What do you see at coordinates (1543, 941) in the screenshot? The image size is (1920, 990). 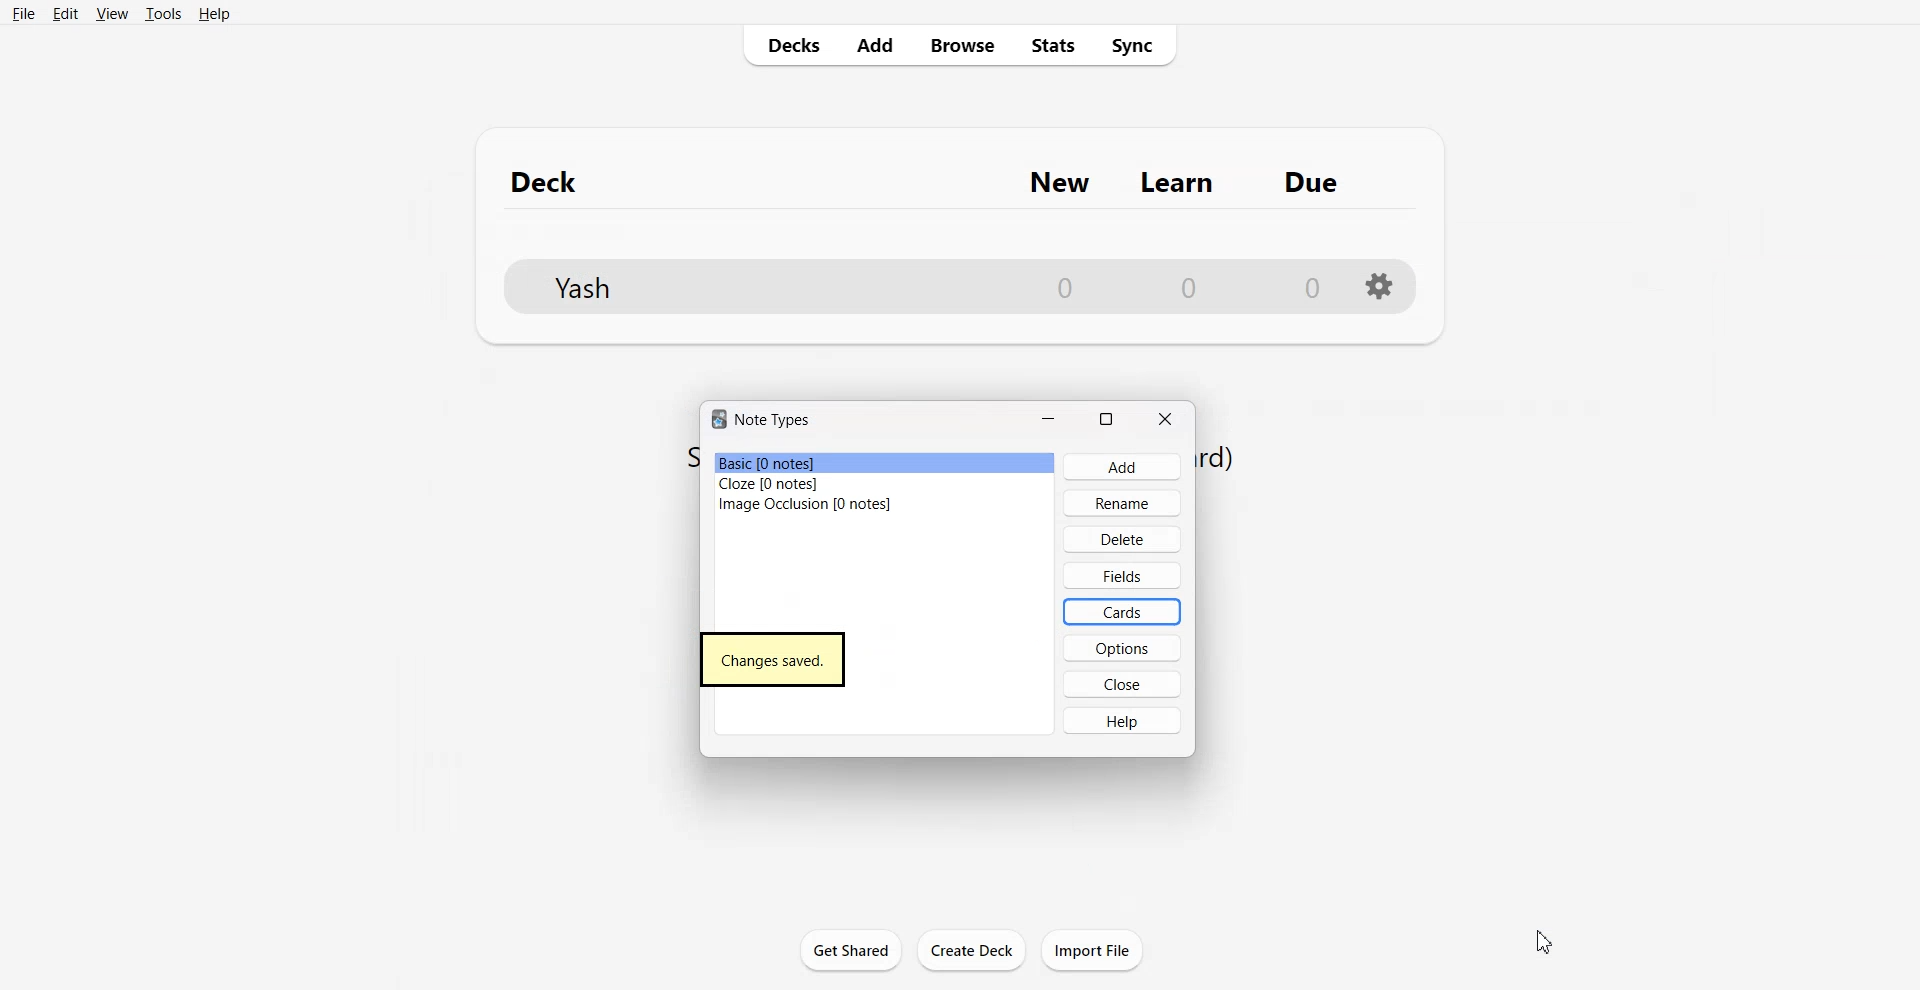 I see `Cursor` at bounding box center [1543, 941].